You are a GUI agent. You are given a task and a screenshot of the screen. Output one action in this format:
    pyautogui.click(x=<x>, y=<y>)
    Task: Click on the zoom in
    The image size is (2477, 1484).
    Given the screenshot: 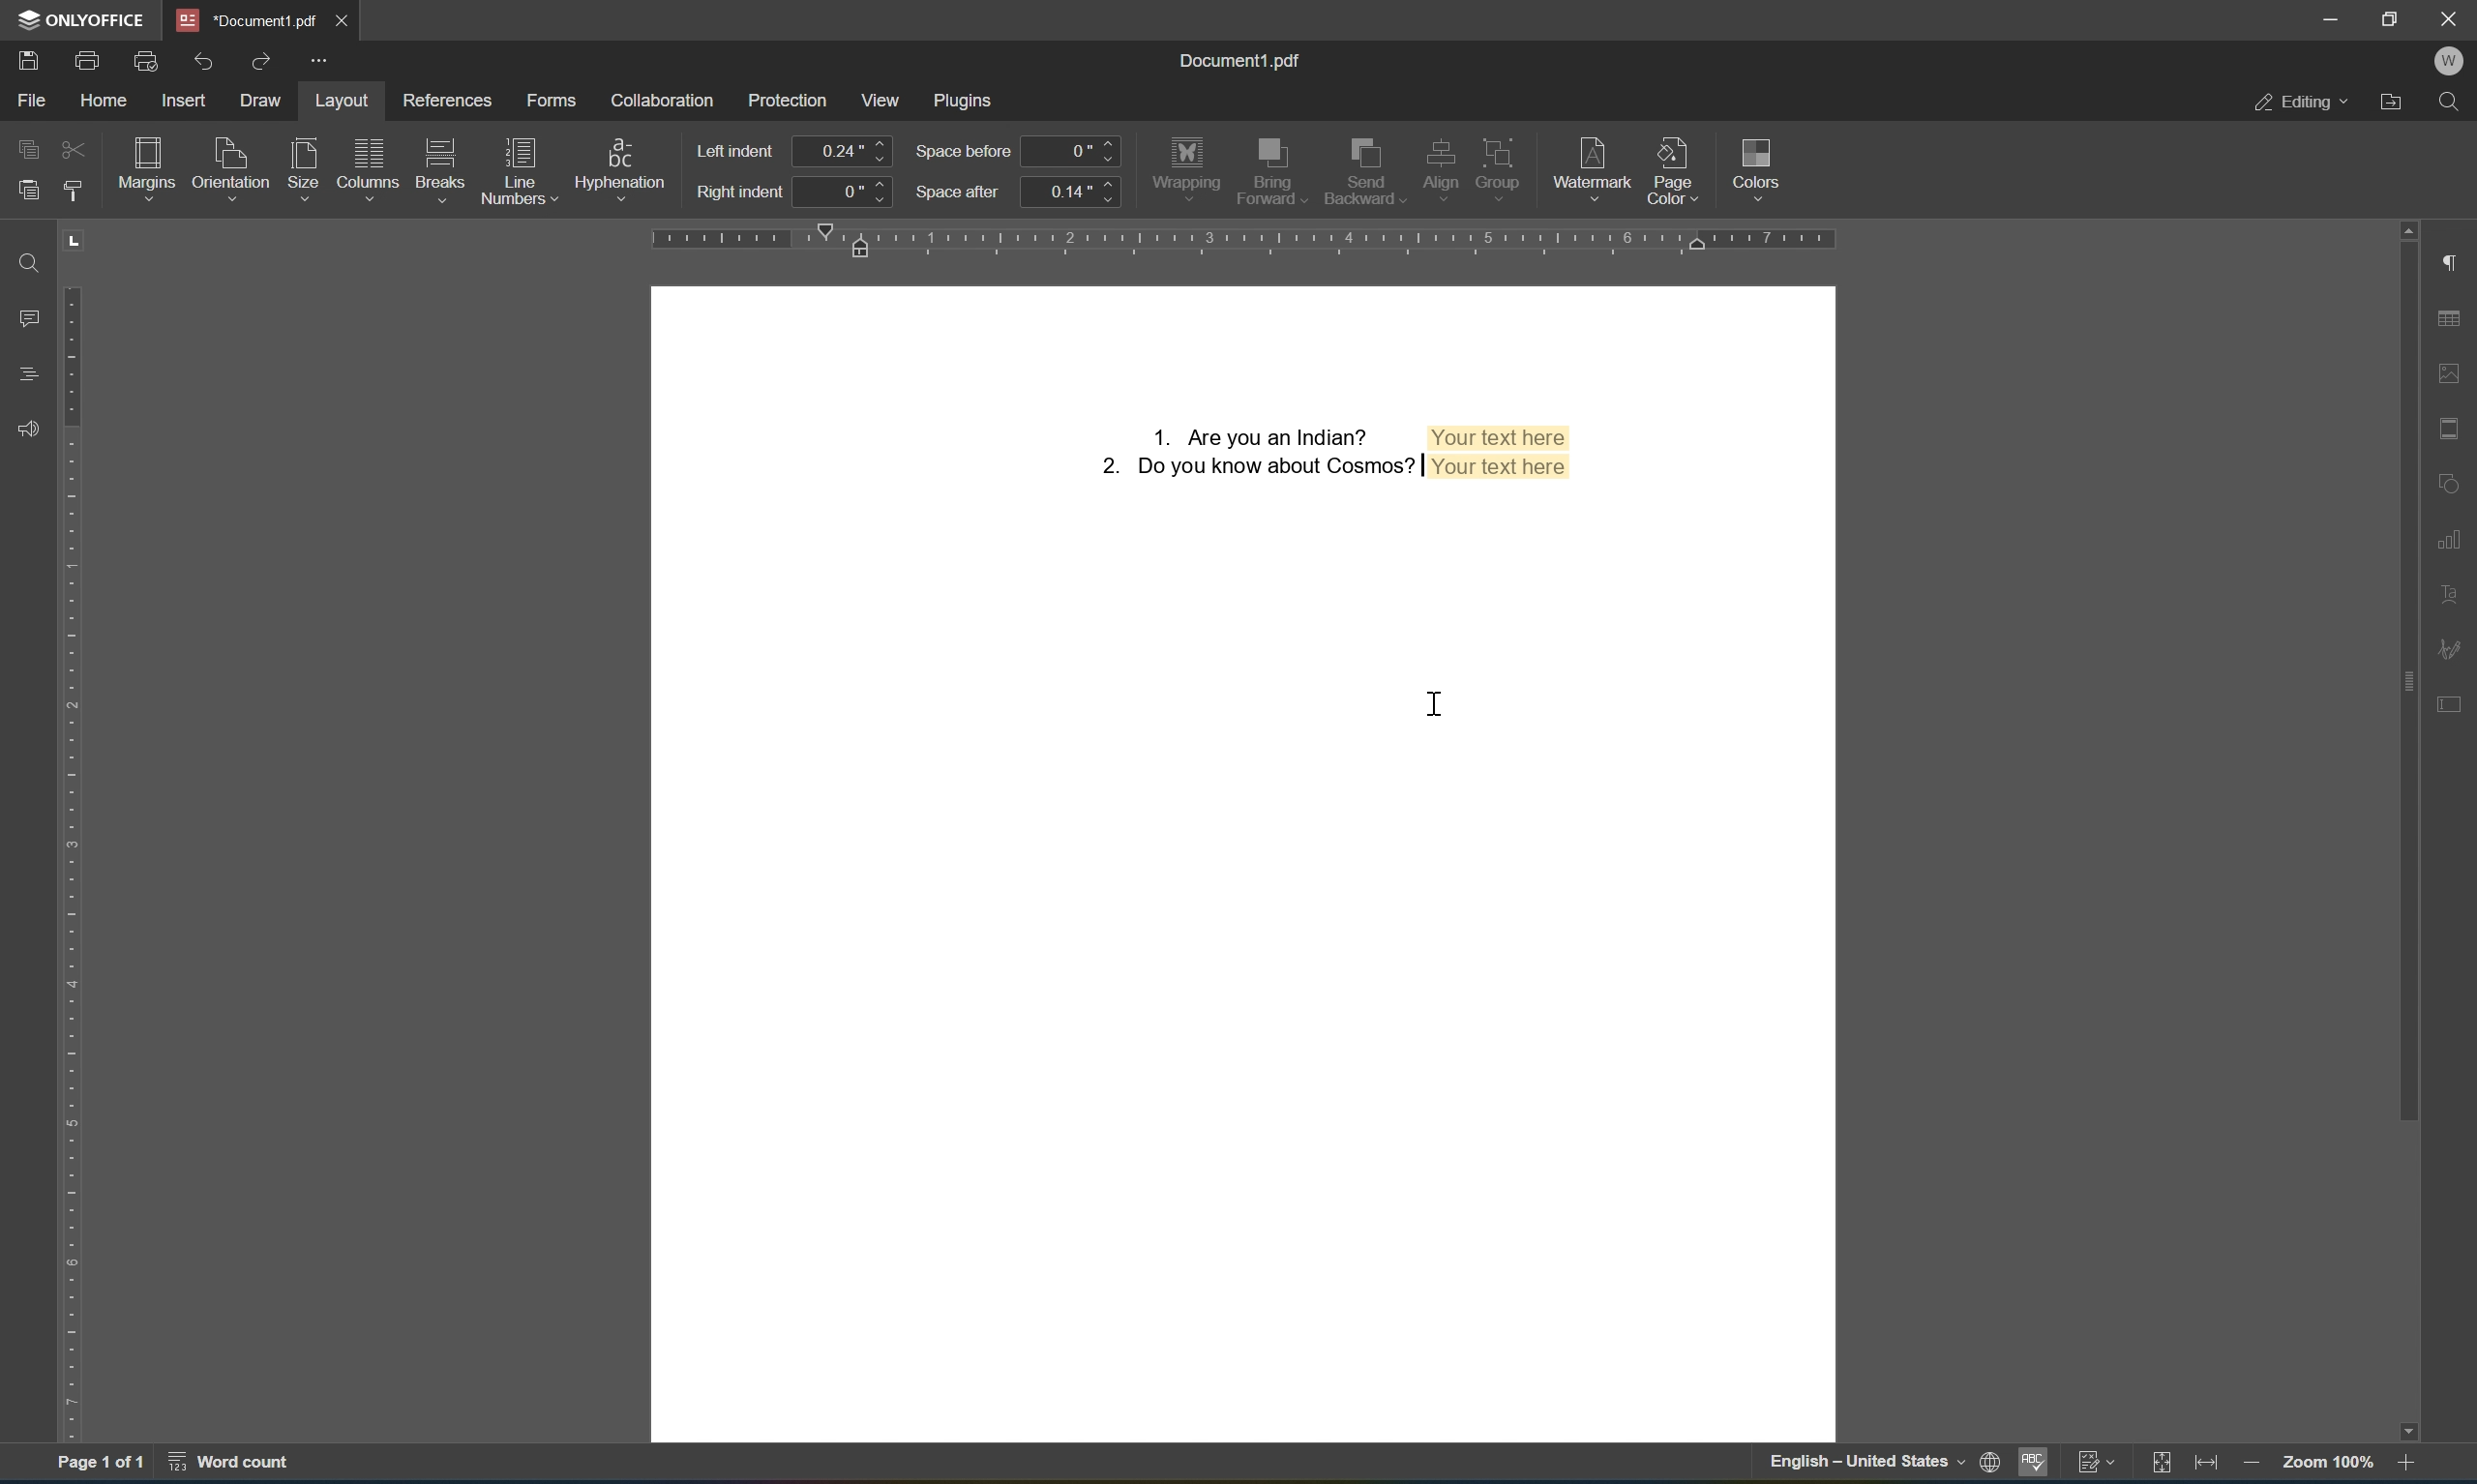 What is the action you would take?
    pyautogui.click(x=2409, y=1466)
    